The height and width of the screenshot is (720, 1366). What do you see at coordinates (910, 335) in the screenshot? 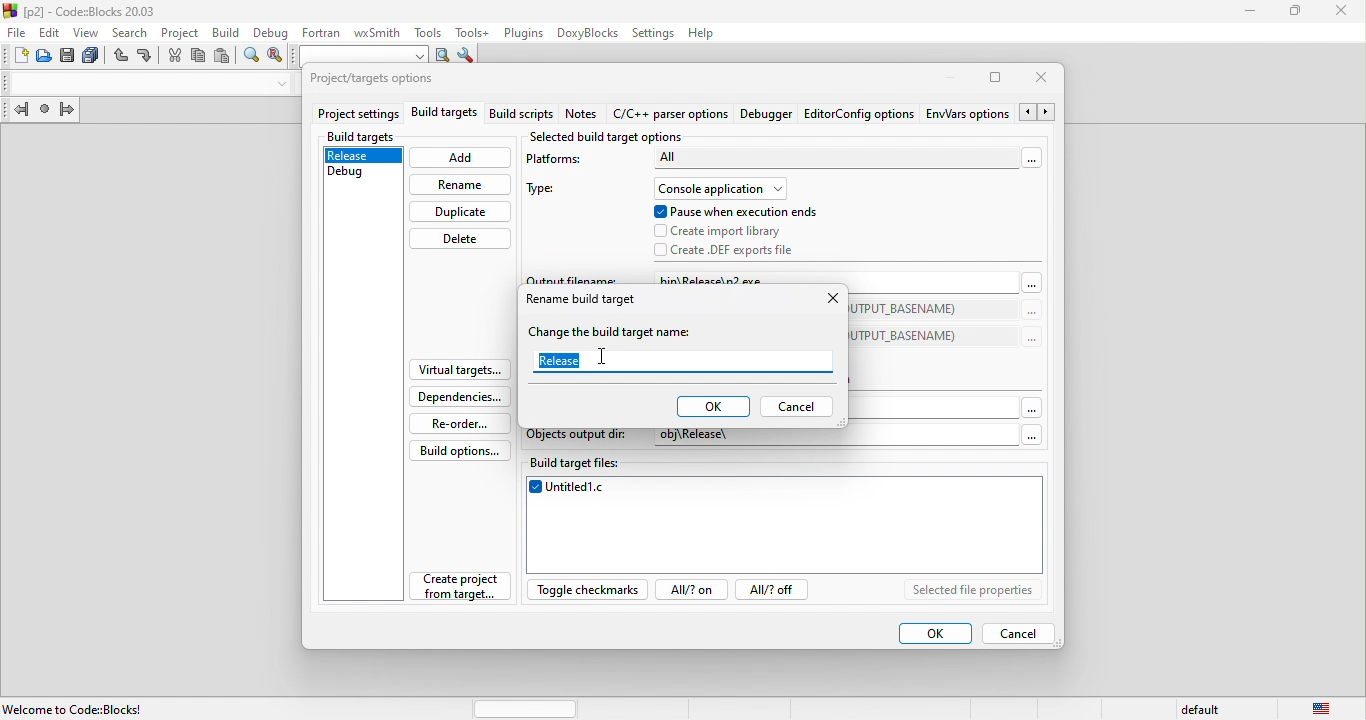
I see `(TARGET_OUTPUT_DIR)$(TARGET_OUTPUT_BASENAME)` at bounding box center [910, 335].